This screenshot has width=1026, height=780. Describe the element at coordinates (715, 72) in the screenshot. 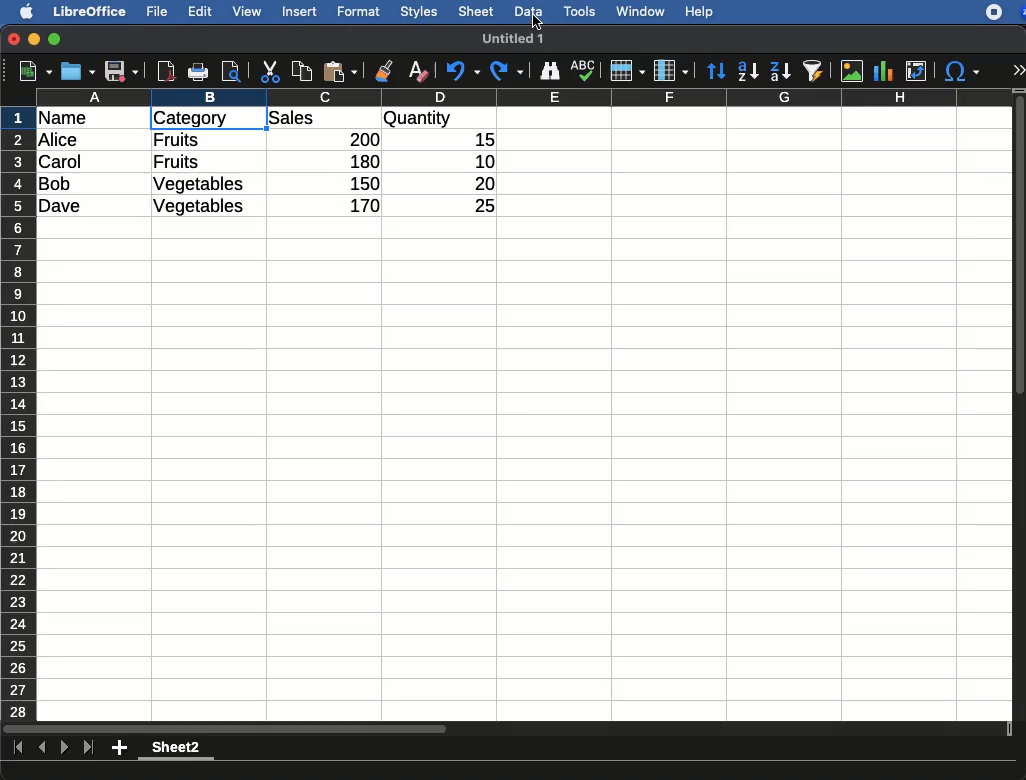

I see `sort` at that location.